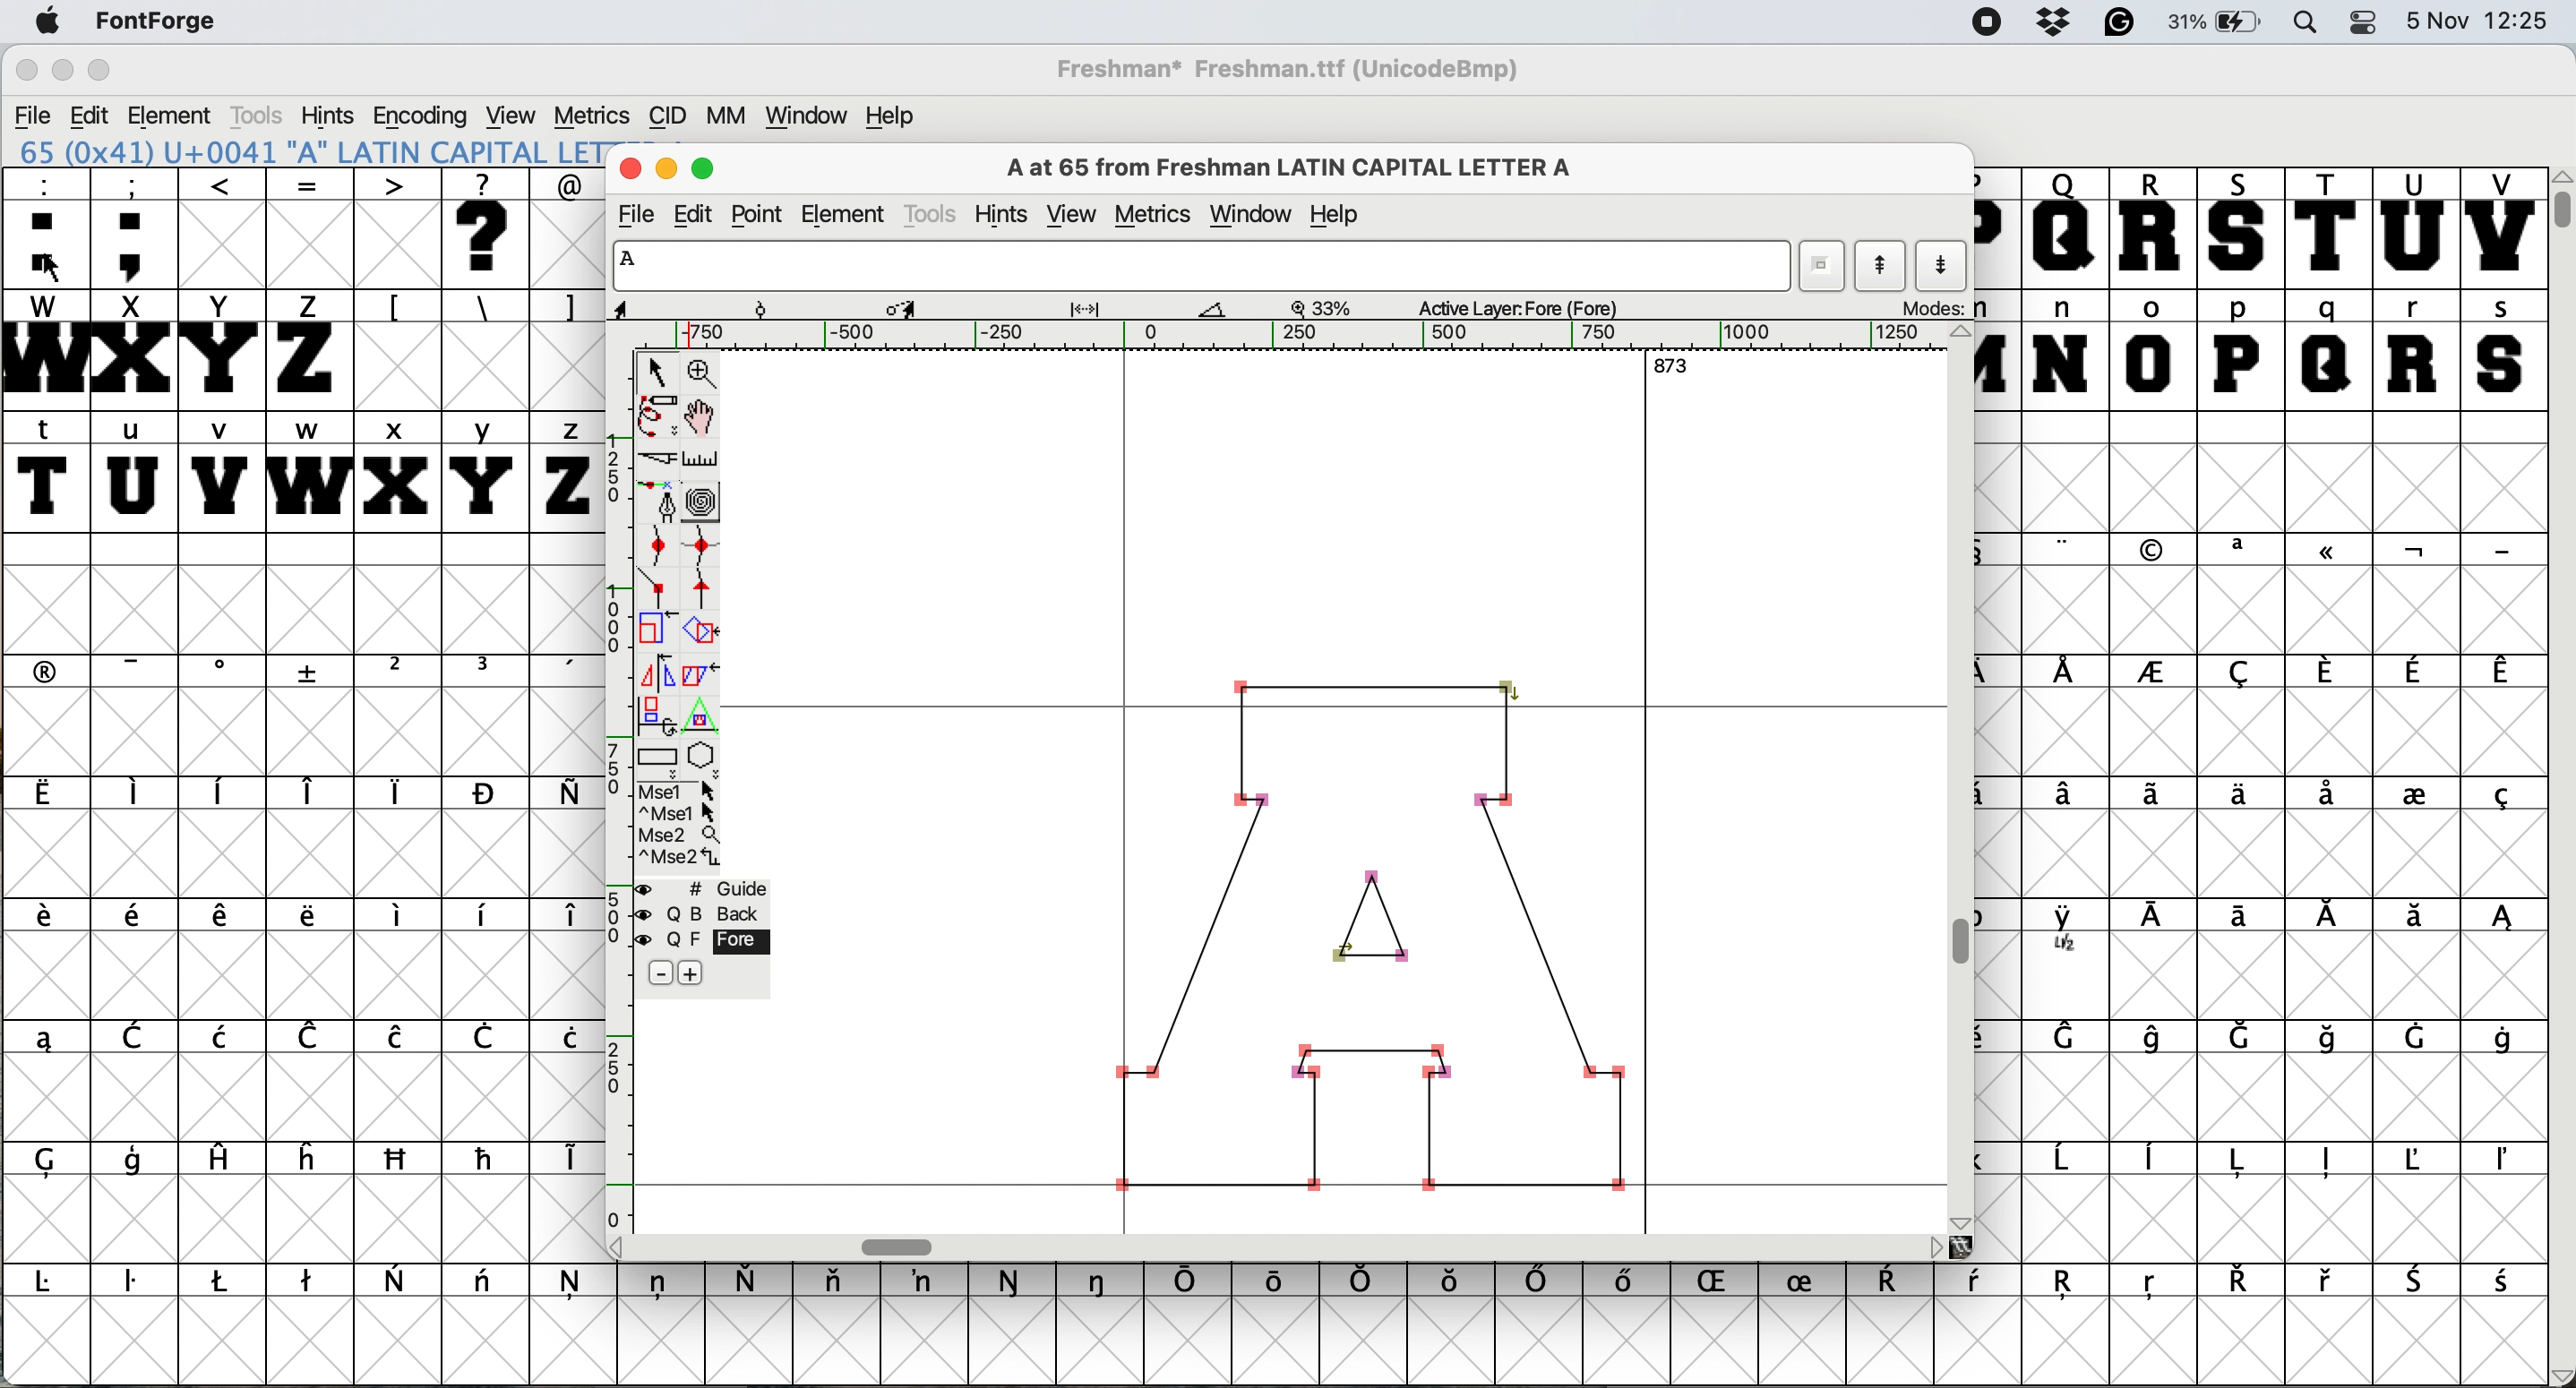 The height and width of the screenshot is (1388, 2576). What do you see at coordinates (2155, 226) in the screenshot?
I see `R` at bounding box center [2155, 226].